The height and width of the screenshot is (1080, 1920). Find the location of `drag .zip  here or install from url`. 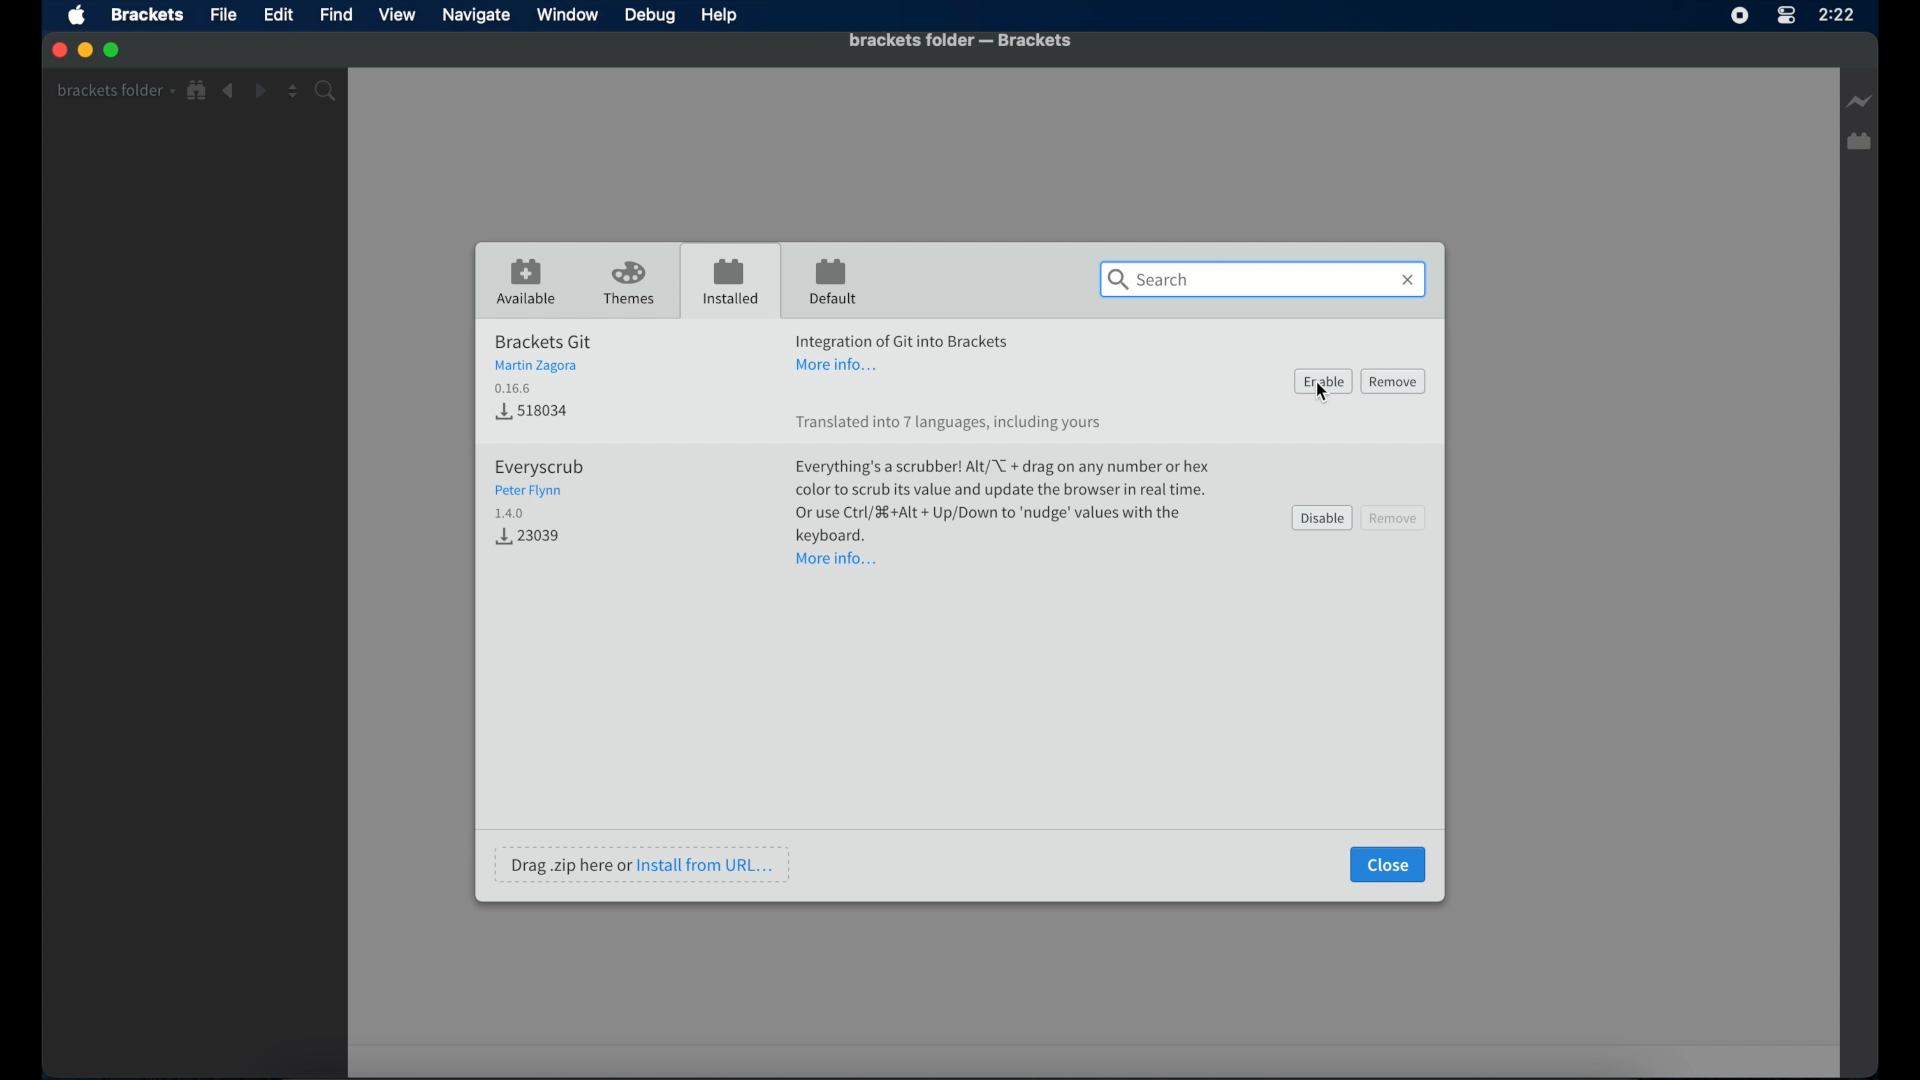

drag .zip  here or install from url is located at coordinates (644, 864).